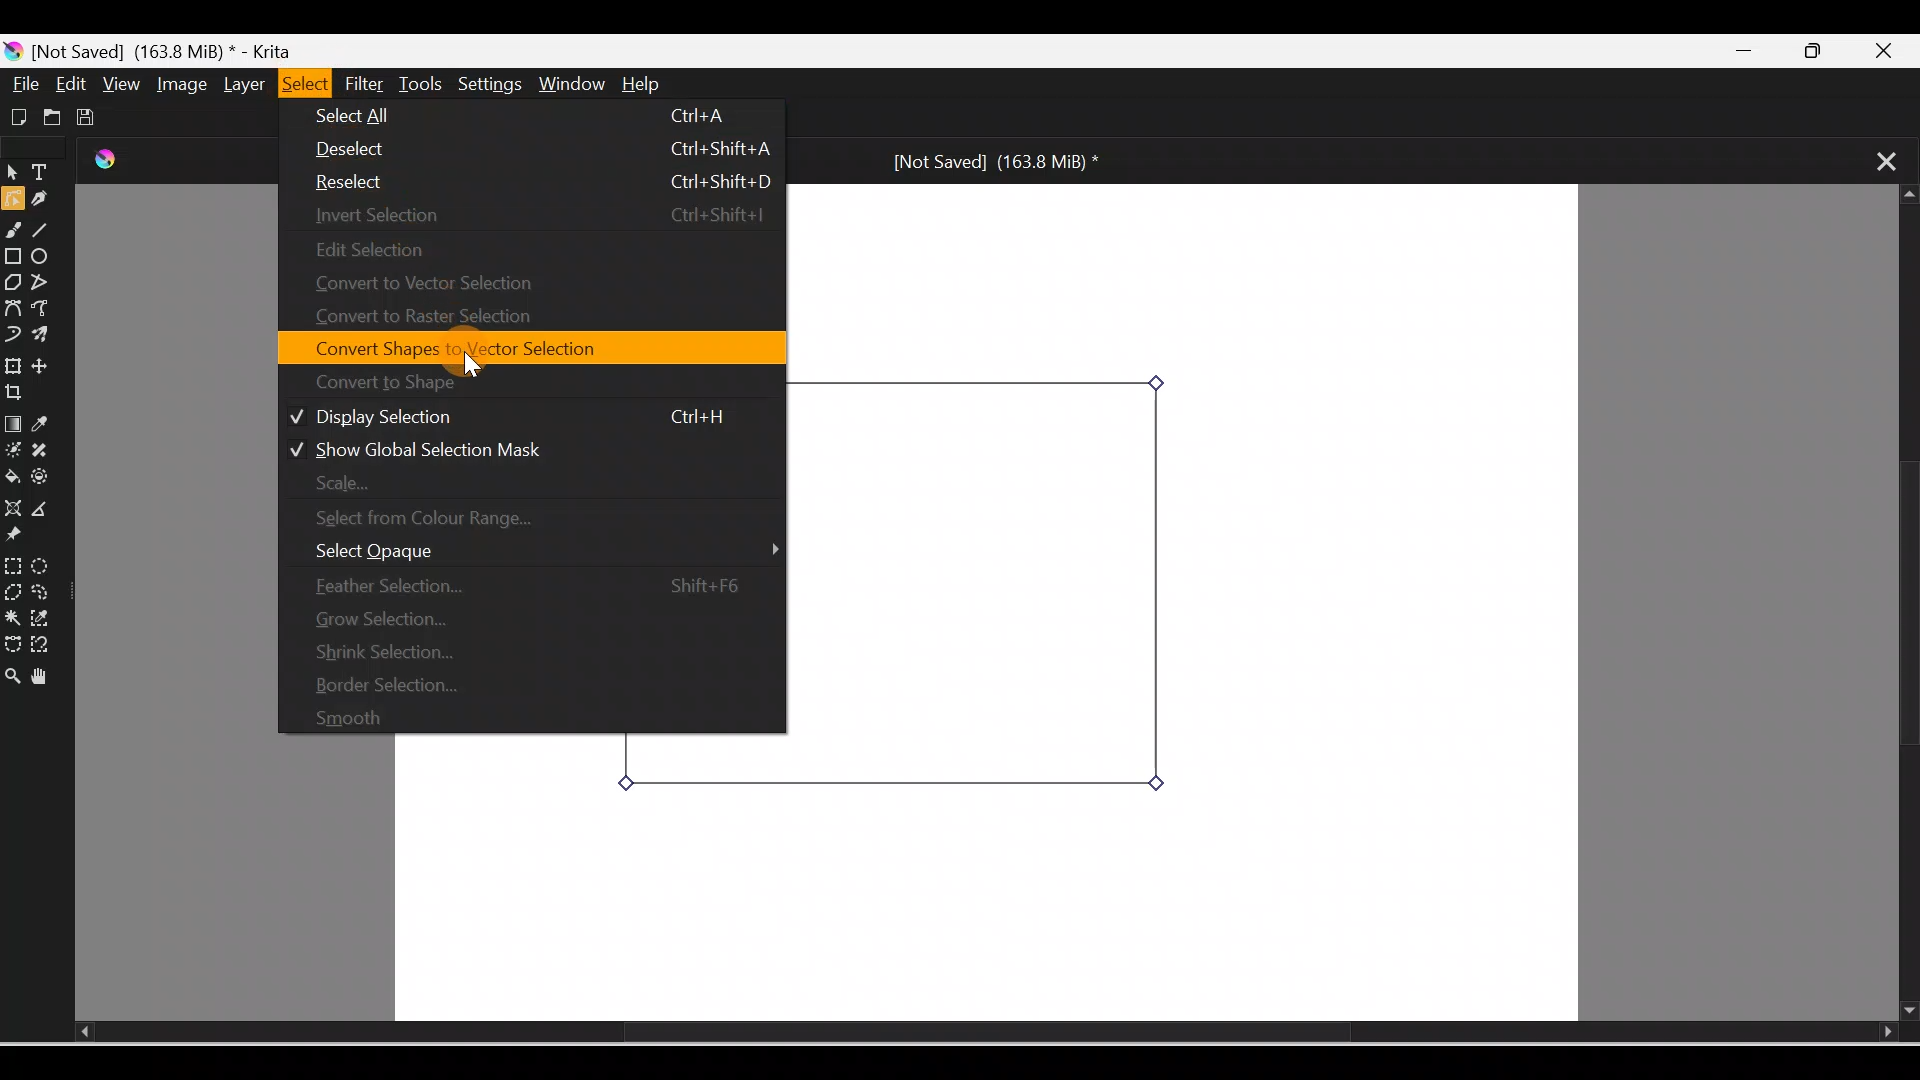 The height and width of the screenshot is (1080, 1920). What do you see at coordinates (13, 478) in the screenshot?
I see `Fill a contiguous area of color with color` at bounding box center [13, 478].